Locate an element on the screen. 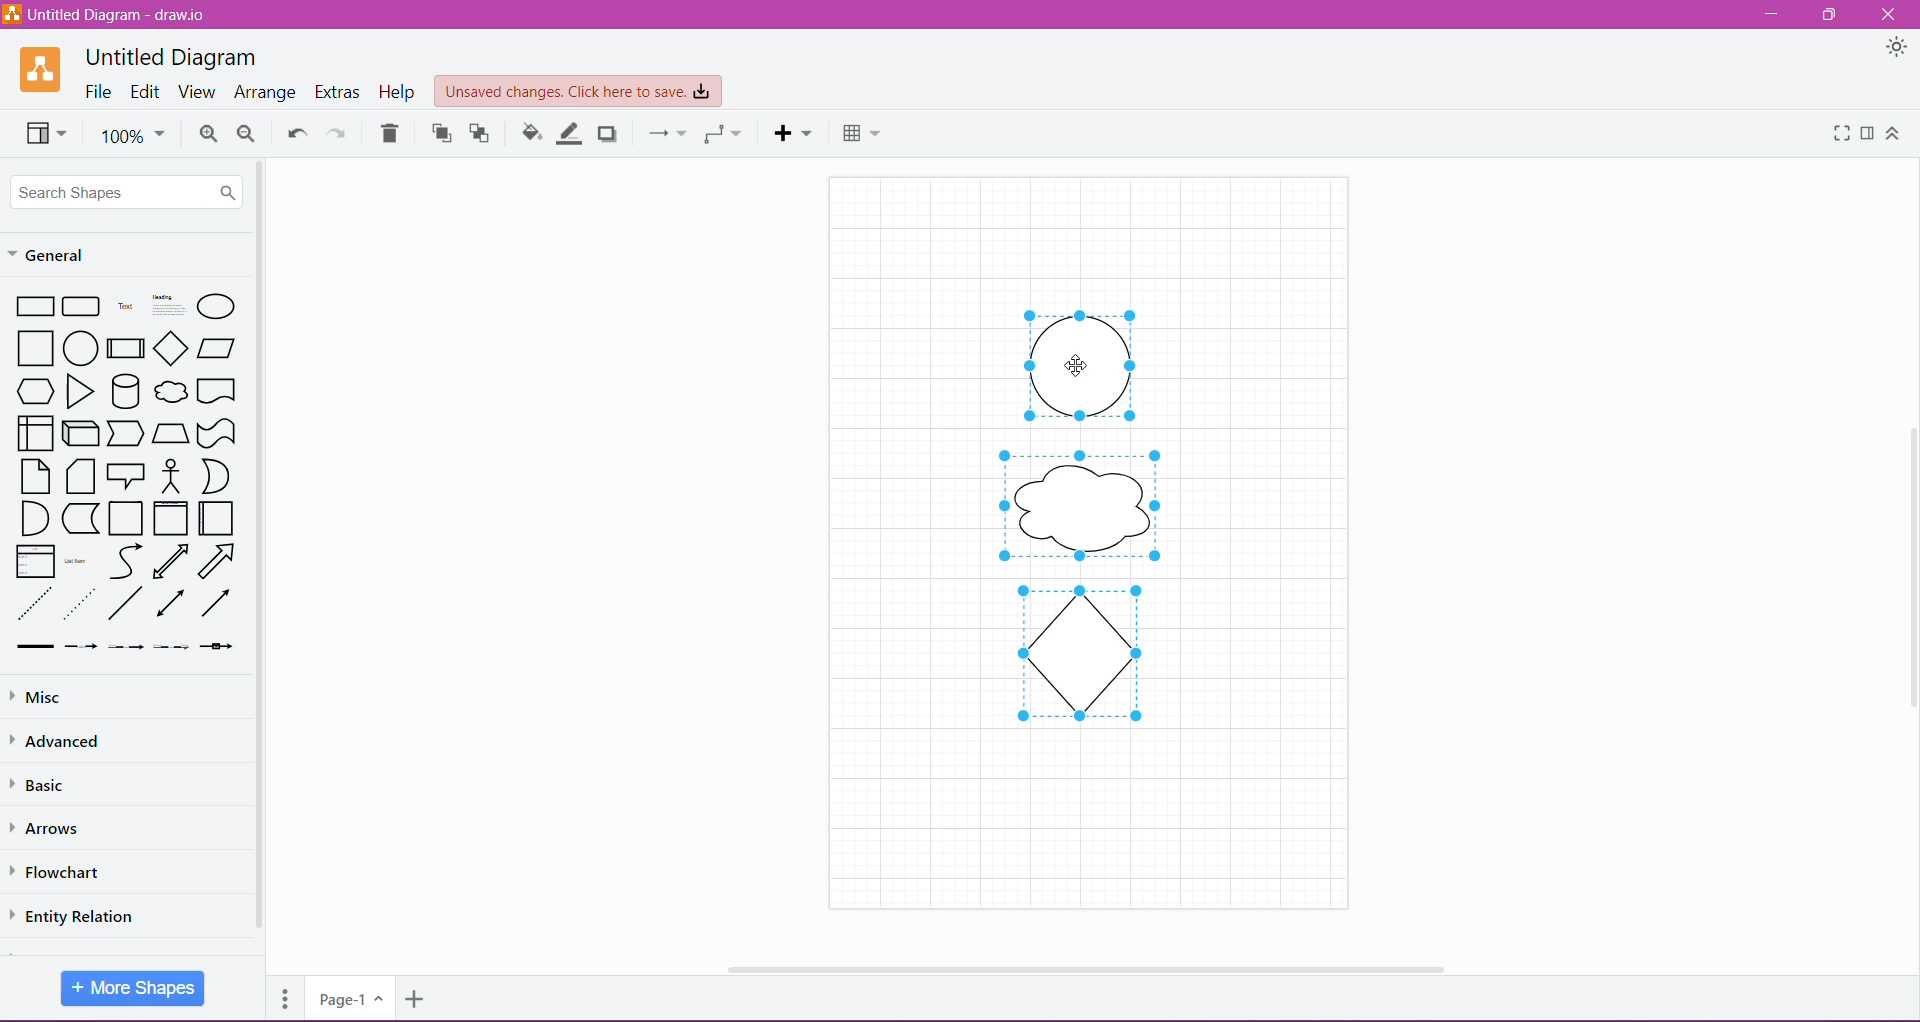 The width and height of the screenshot is (1920, 1022). Redo is located at coordinates (337, 132).